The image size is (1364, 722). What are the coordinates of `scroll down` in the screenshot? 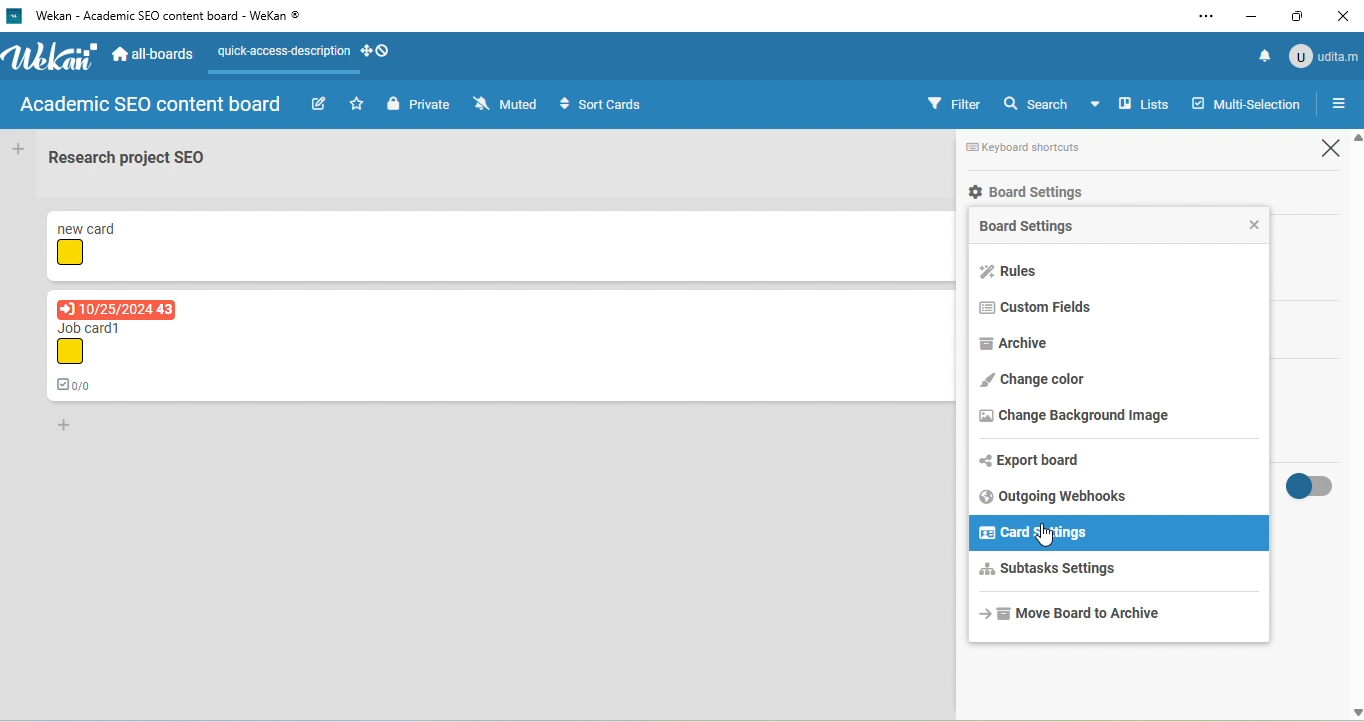 It's located at (1354, 712).